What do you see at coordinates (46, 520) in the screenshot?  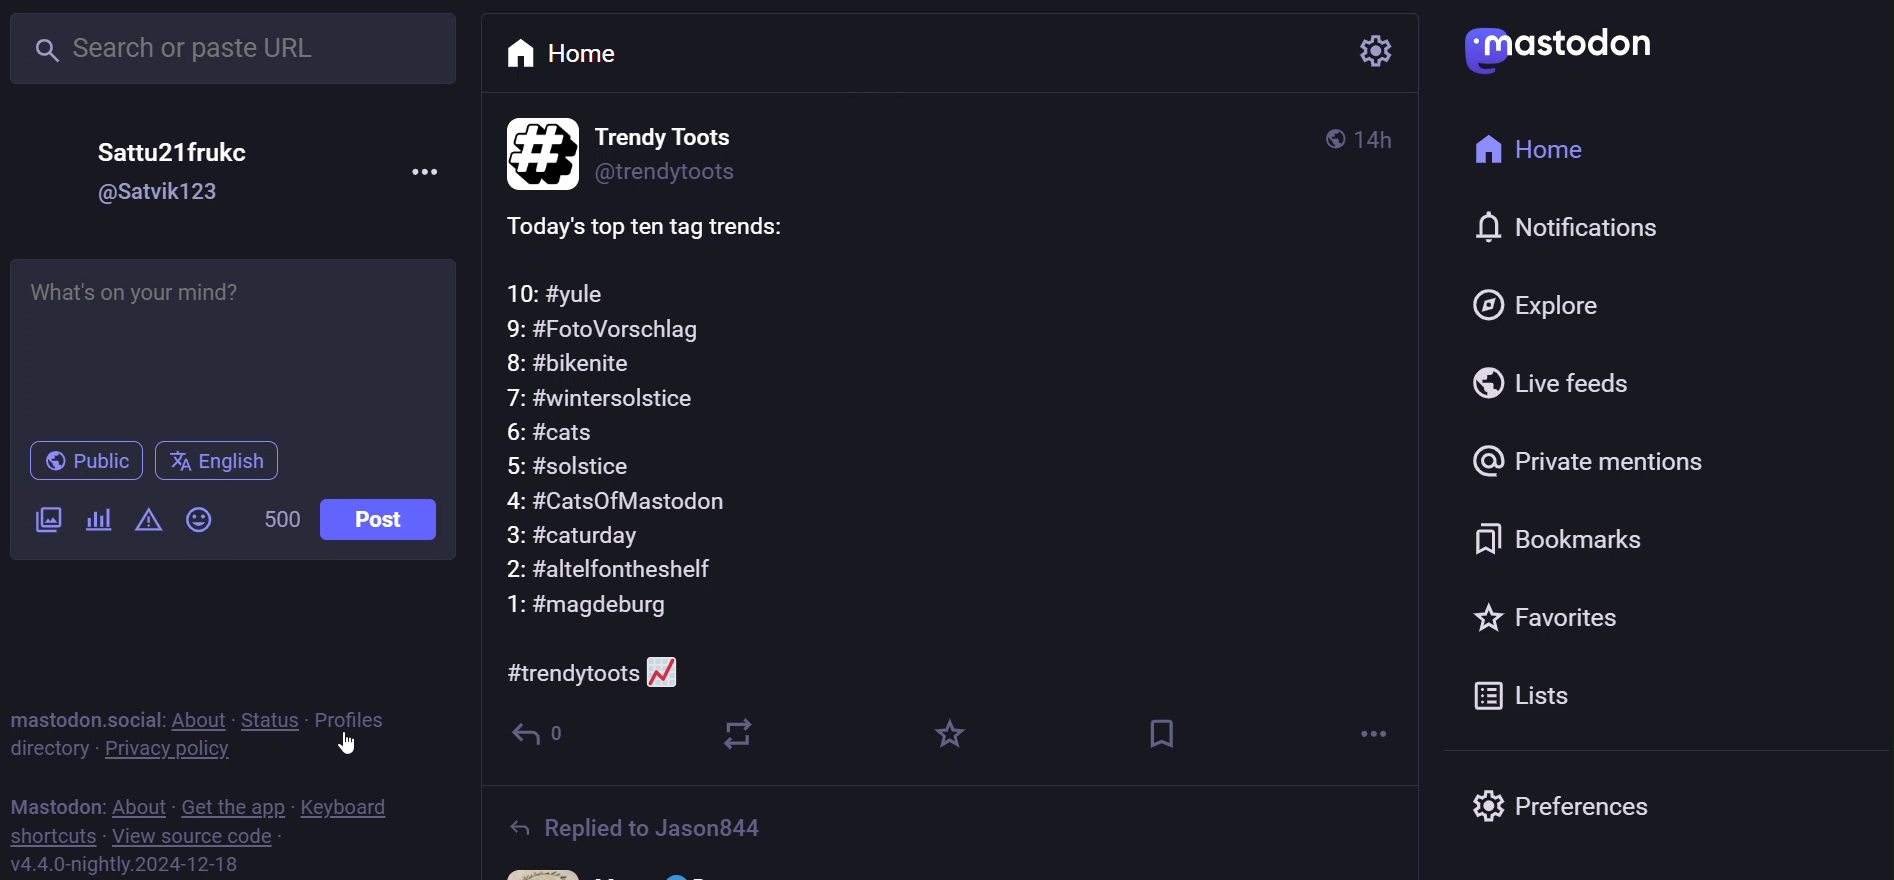 I see `image/video` at bounding box center [46, 520].